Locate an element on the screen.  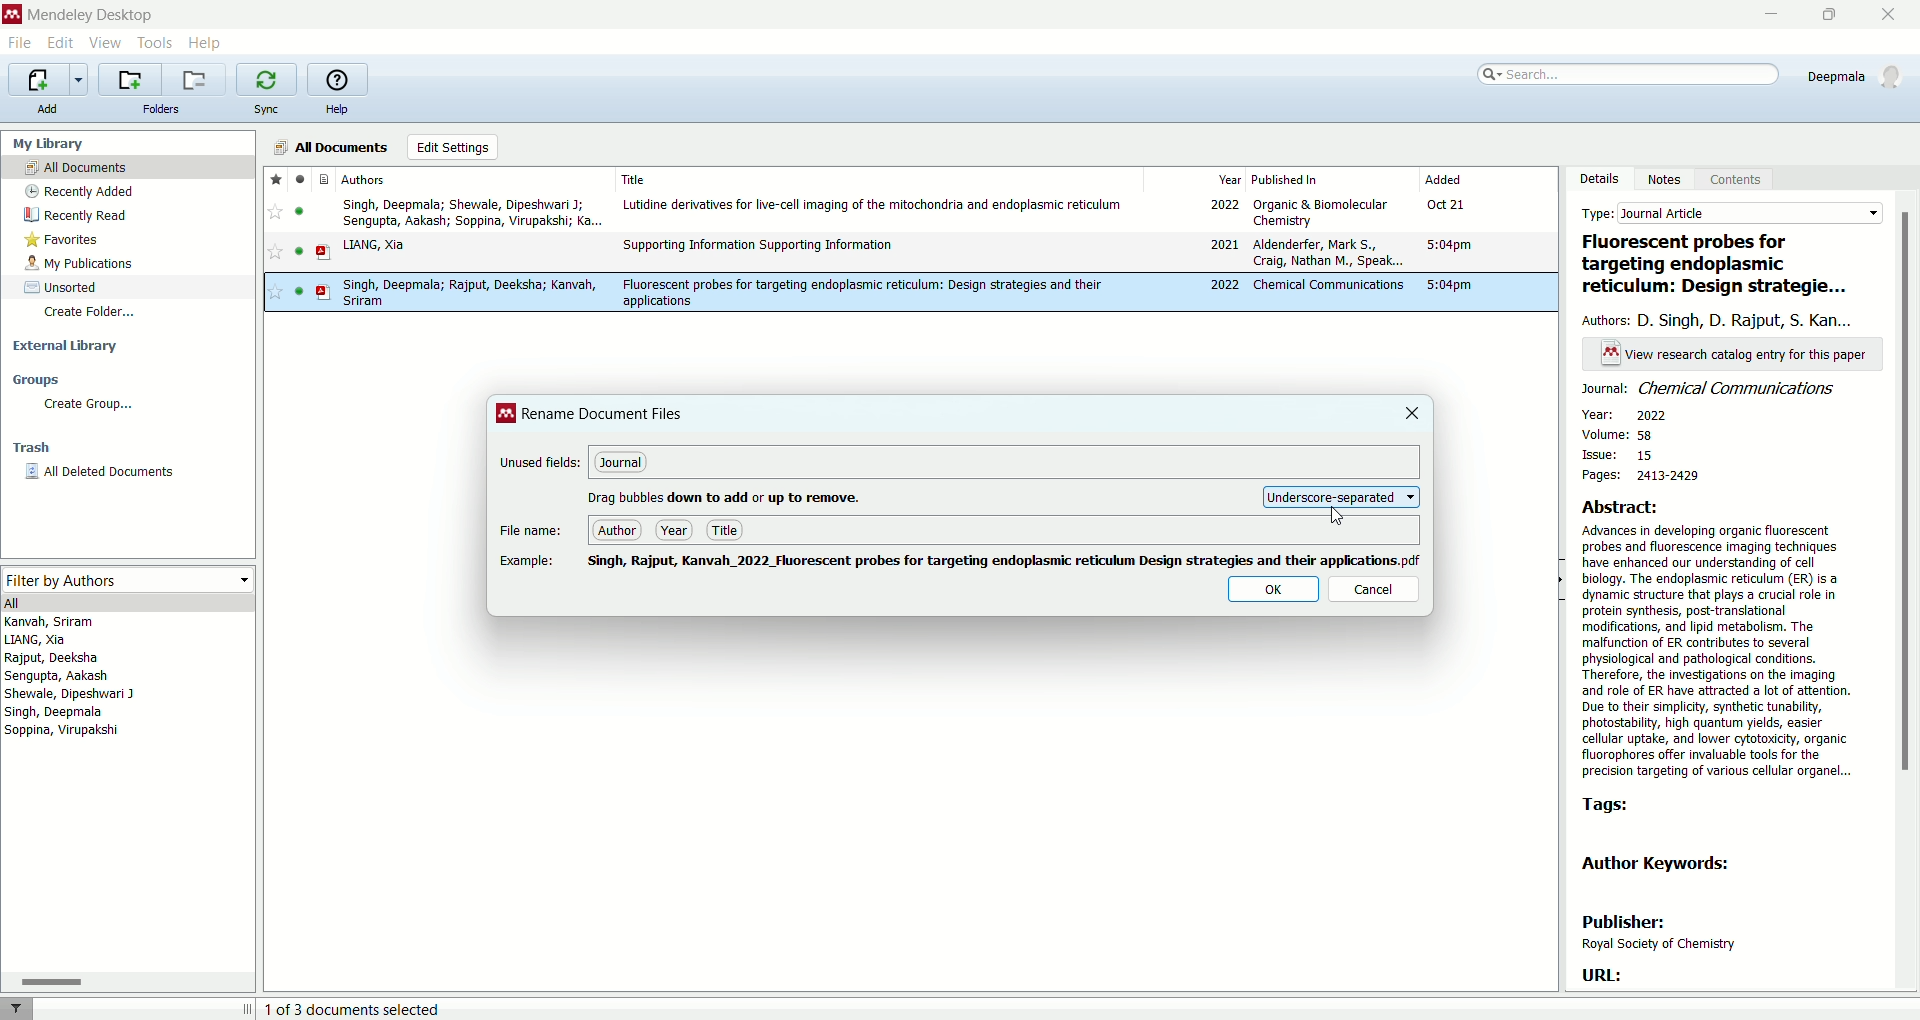
create a new folder is located at coordinates (132, 79).